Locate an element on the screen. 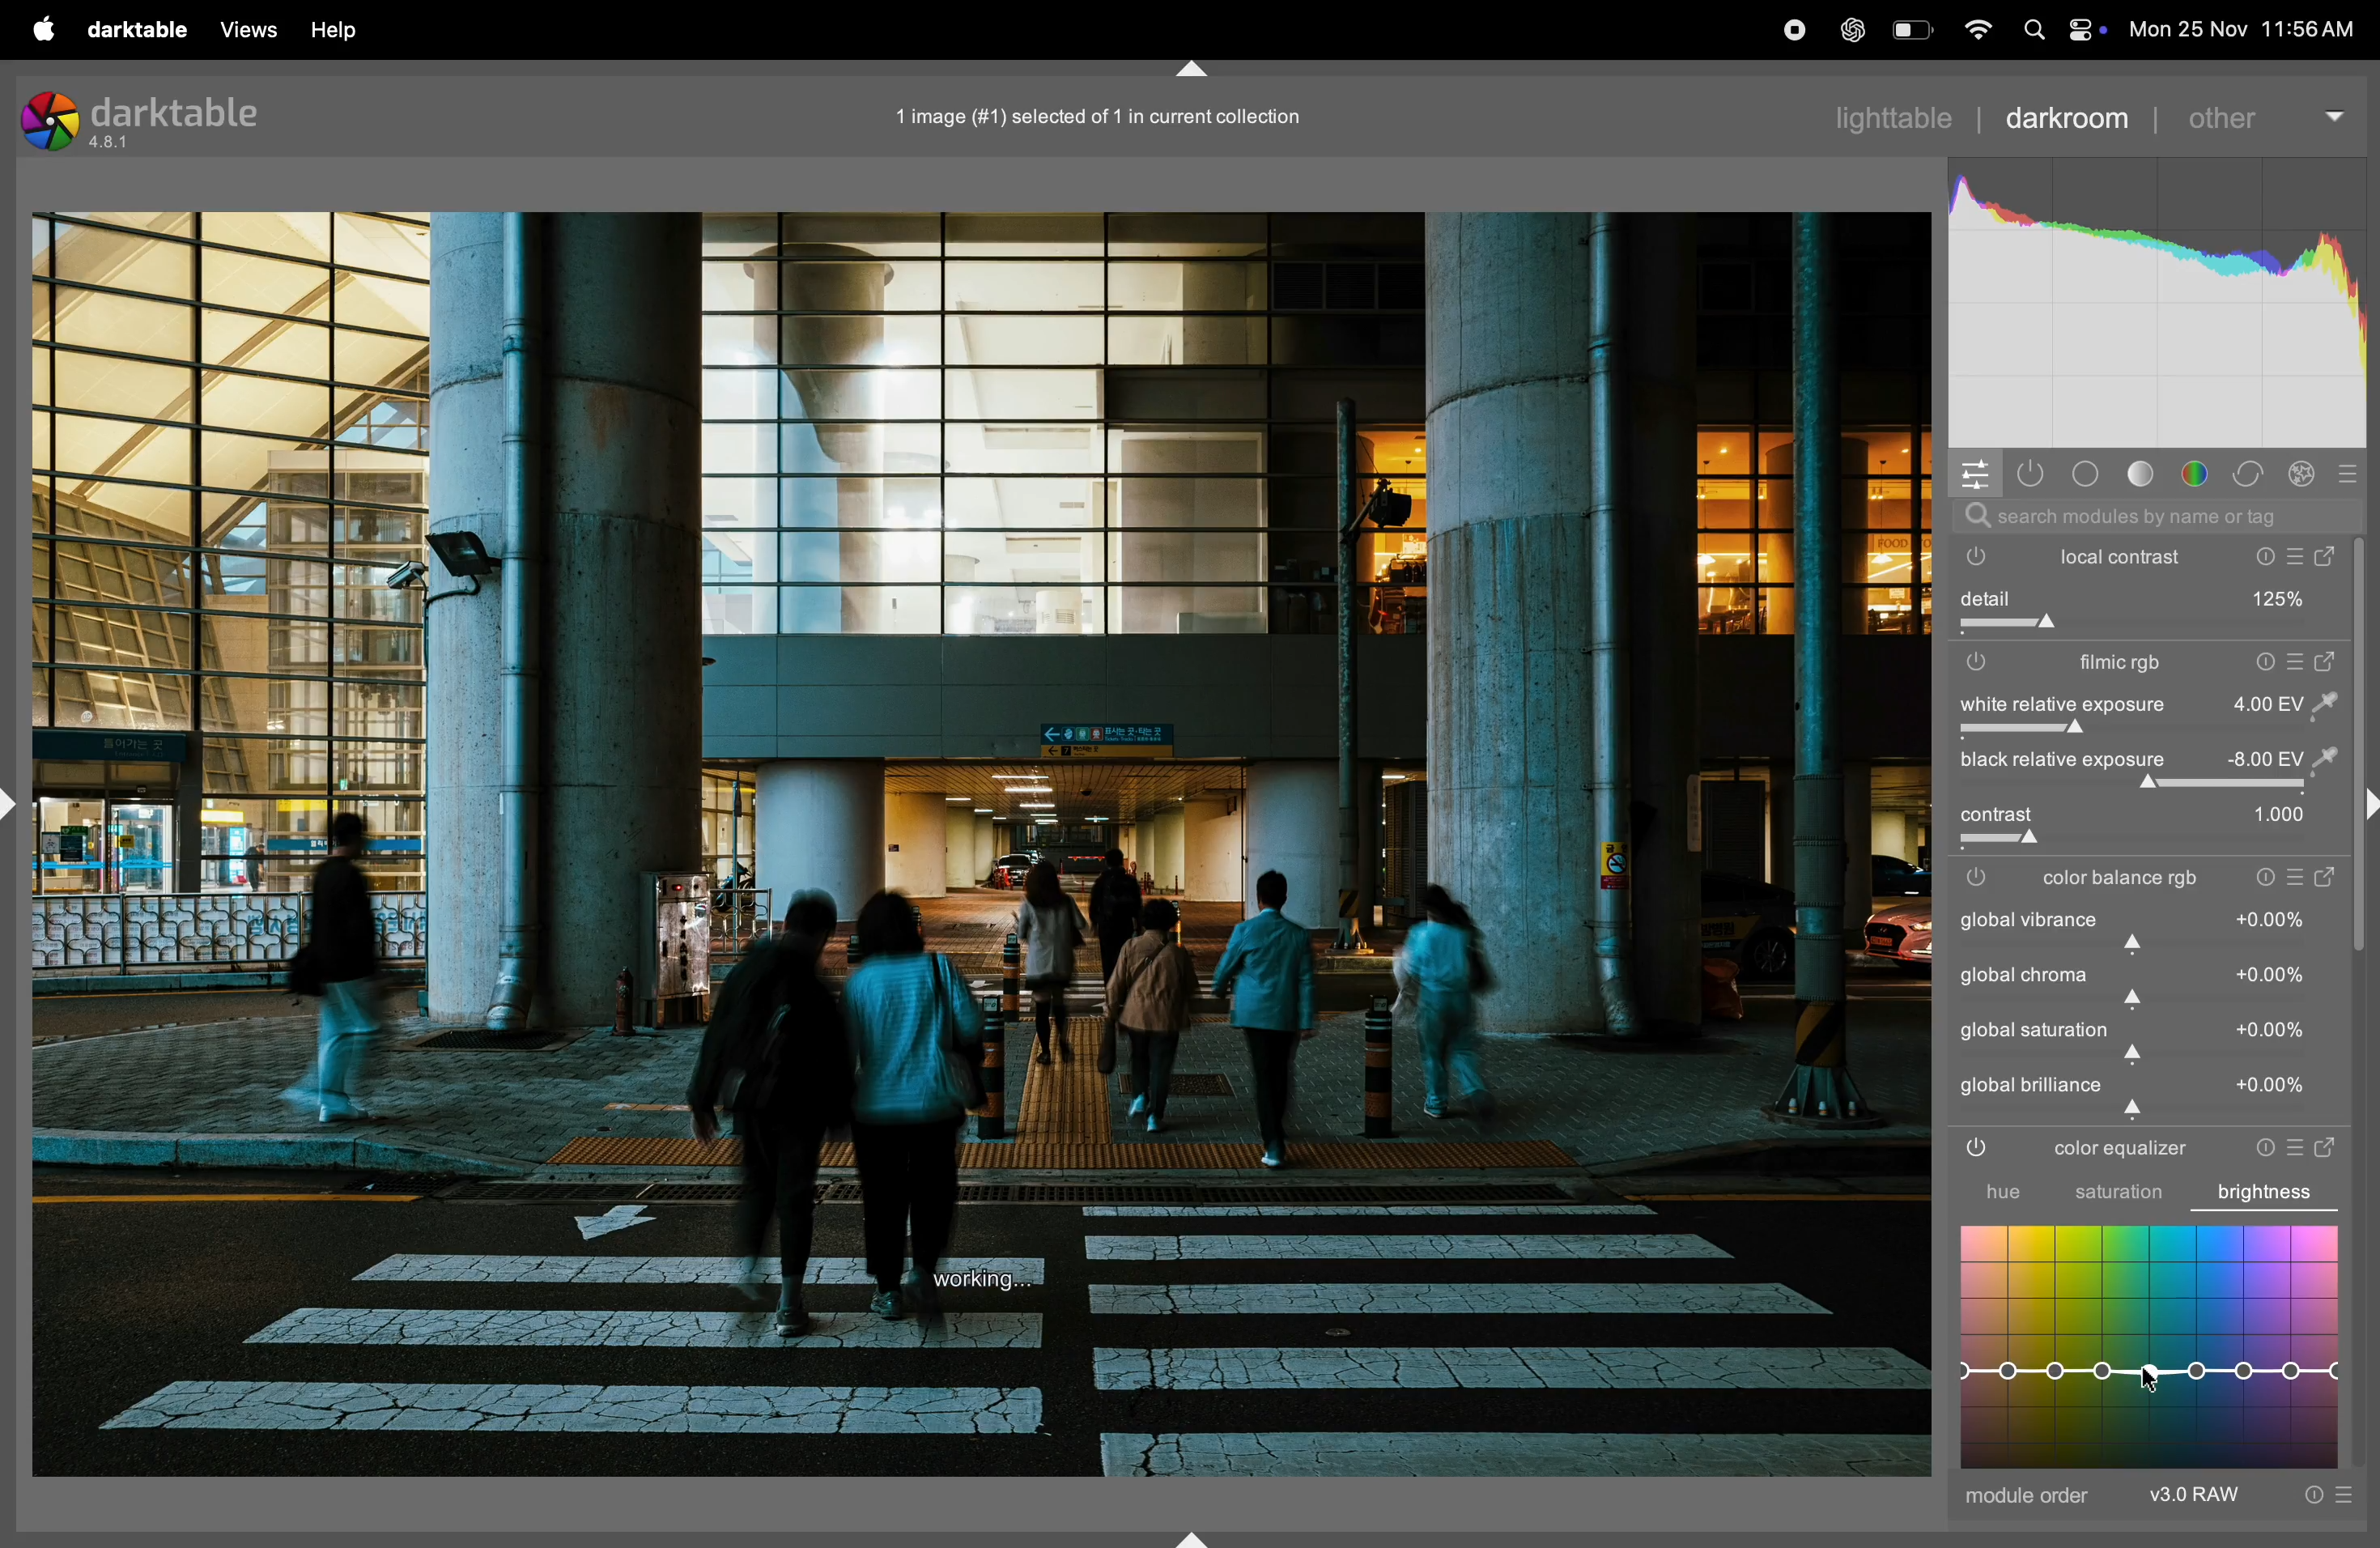 The image size is (2380, 1548). apple widgets is located at coordinates (2059, 29).